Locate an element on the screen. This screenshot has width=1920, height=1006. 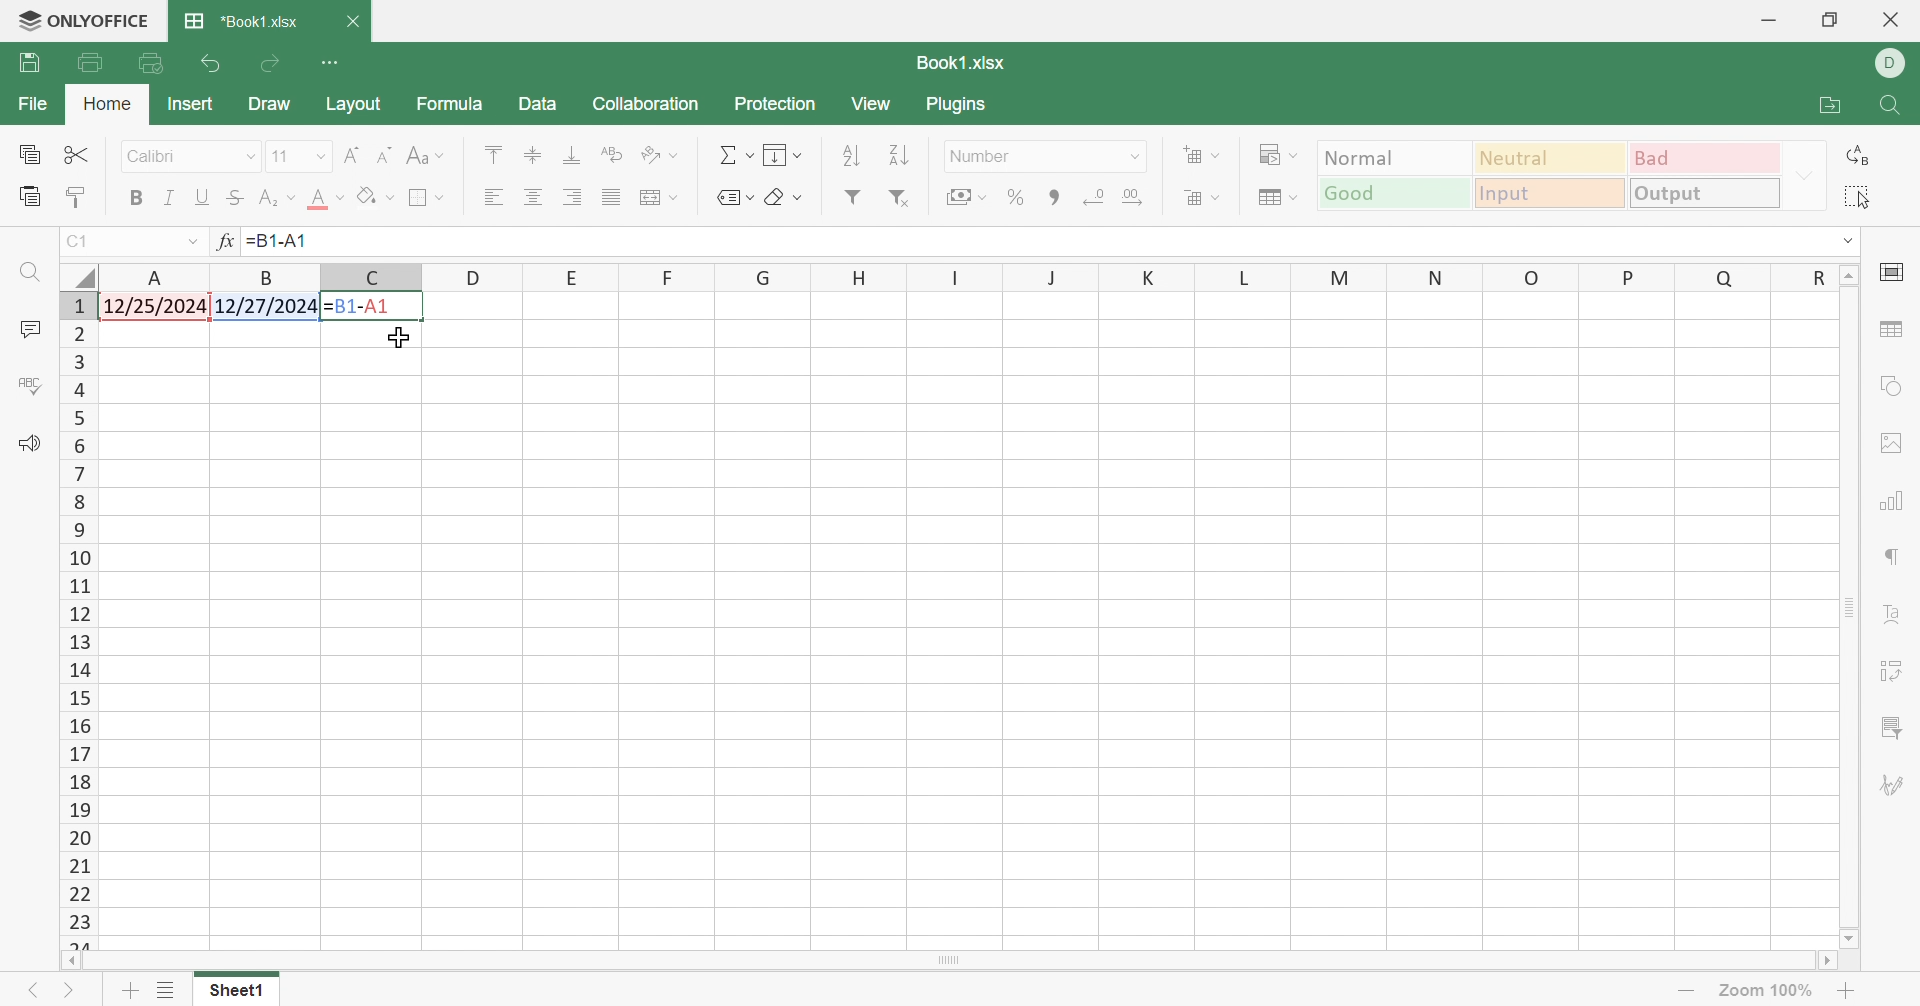
Sheet1 is located at coordinates (230, 992).